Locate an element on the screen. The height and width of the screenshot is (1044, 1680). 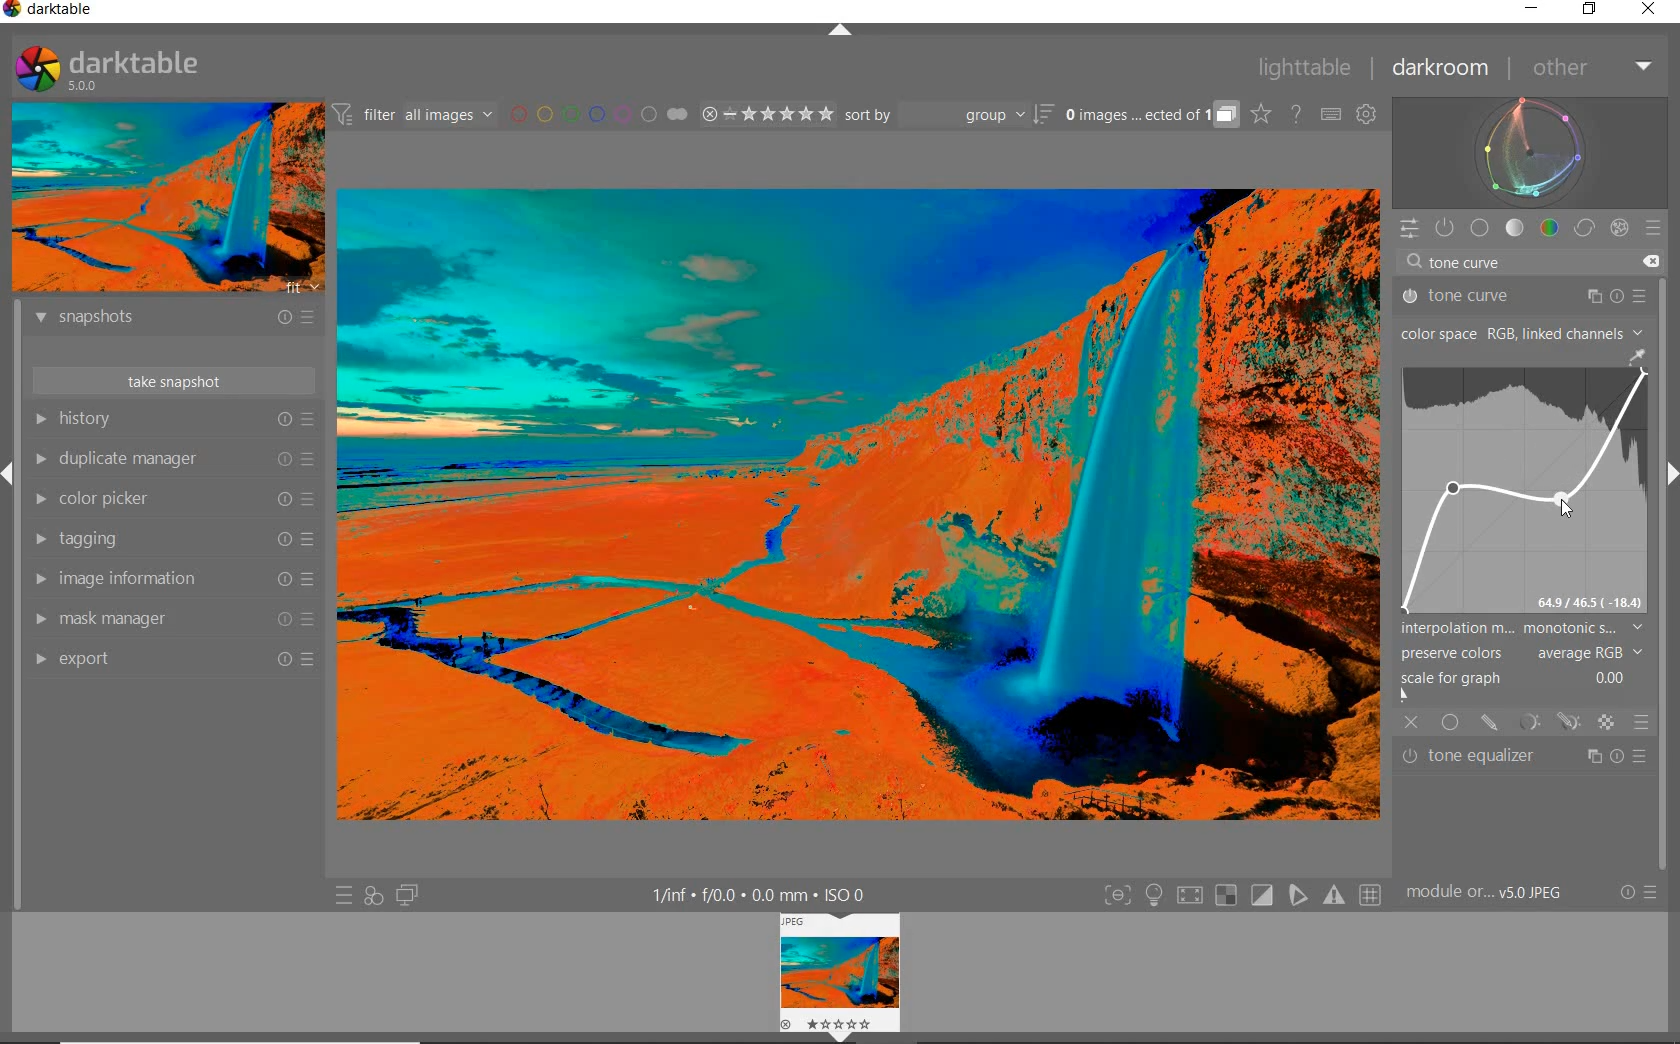
SHOW GLOBAL PREFERENCES is located at coordinates (1366, 114).